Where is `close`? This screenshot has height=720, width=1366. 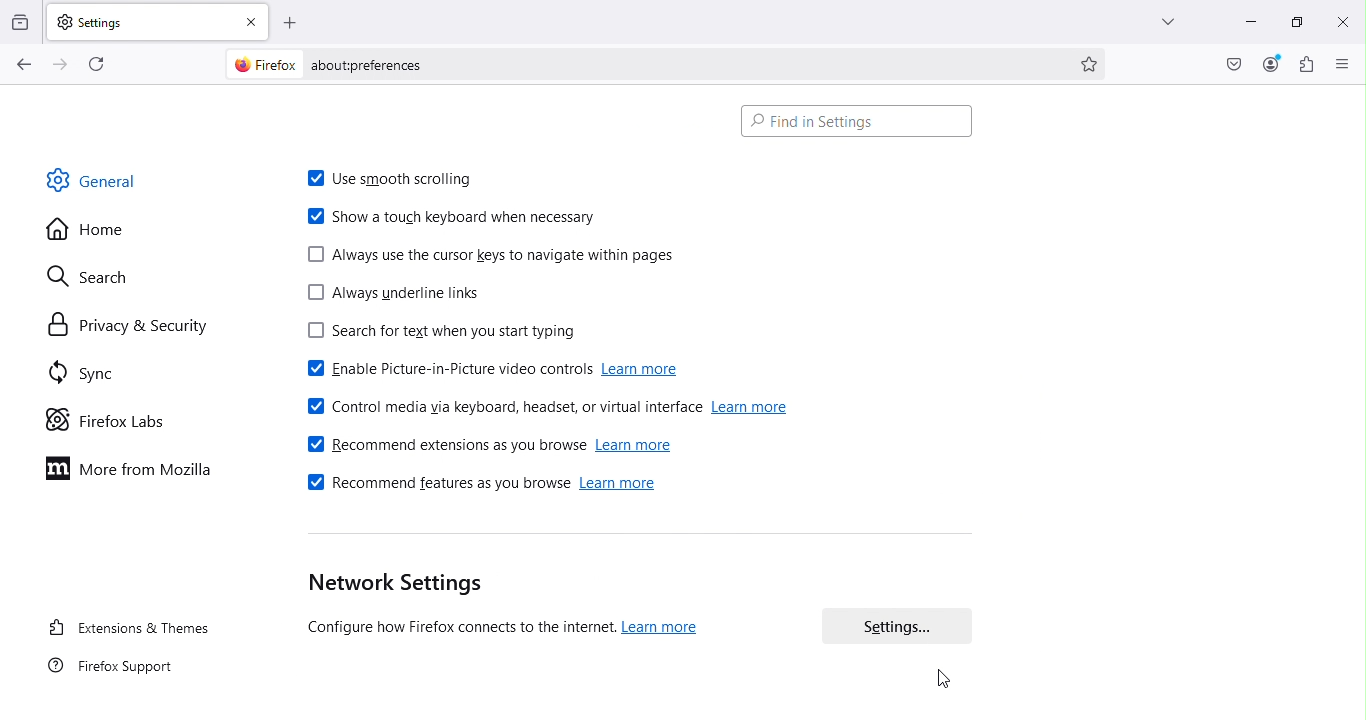 close is located at coordinates (252, 19).